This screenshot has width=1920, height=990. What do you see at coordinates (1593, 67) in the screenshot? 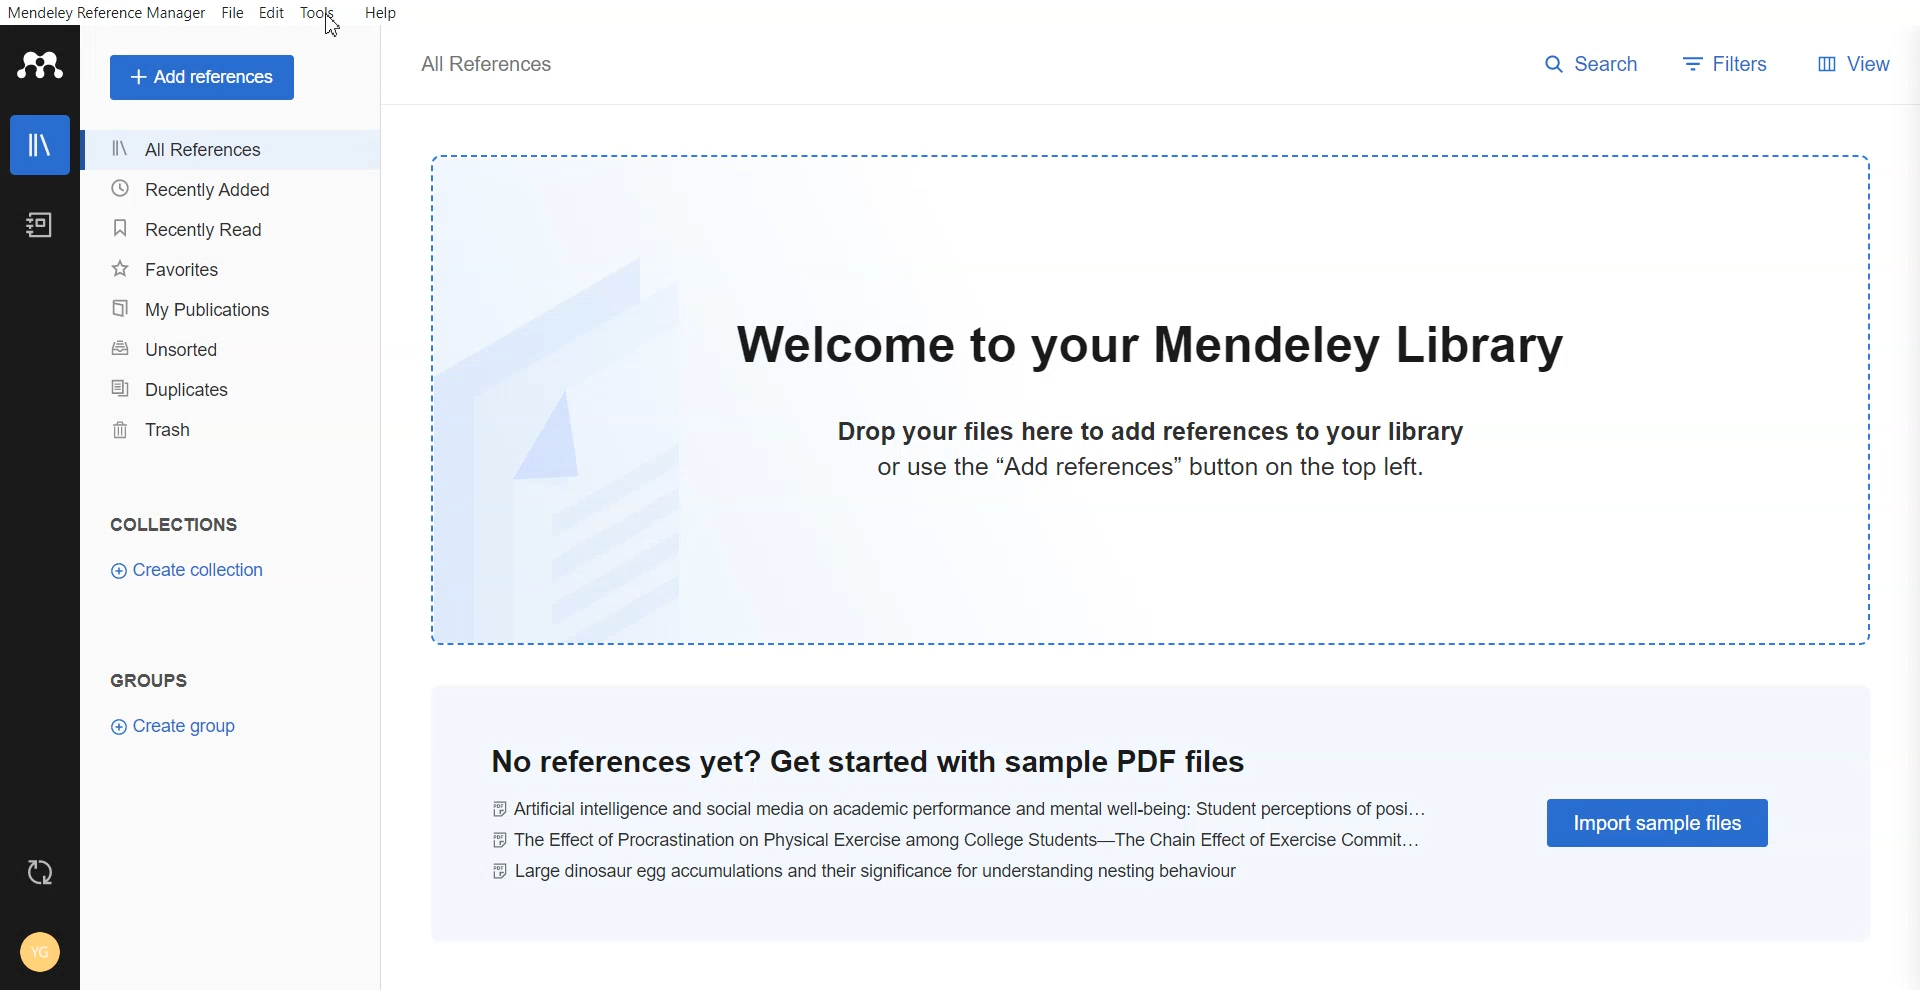
I see `Search` at bounding box center [1593, 67].